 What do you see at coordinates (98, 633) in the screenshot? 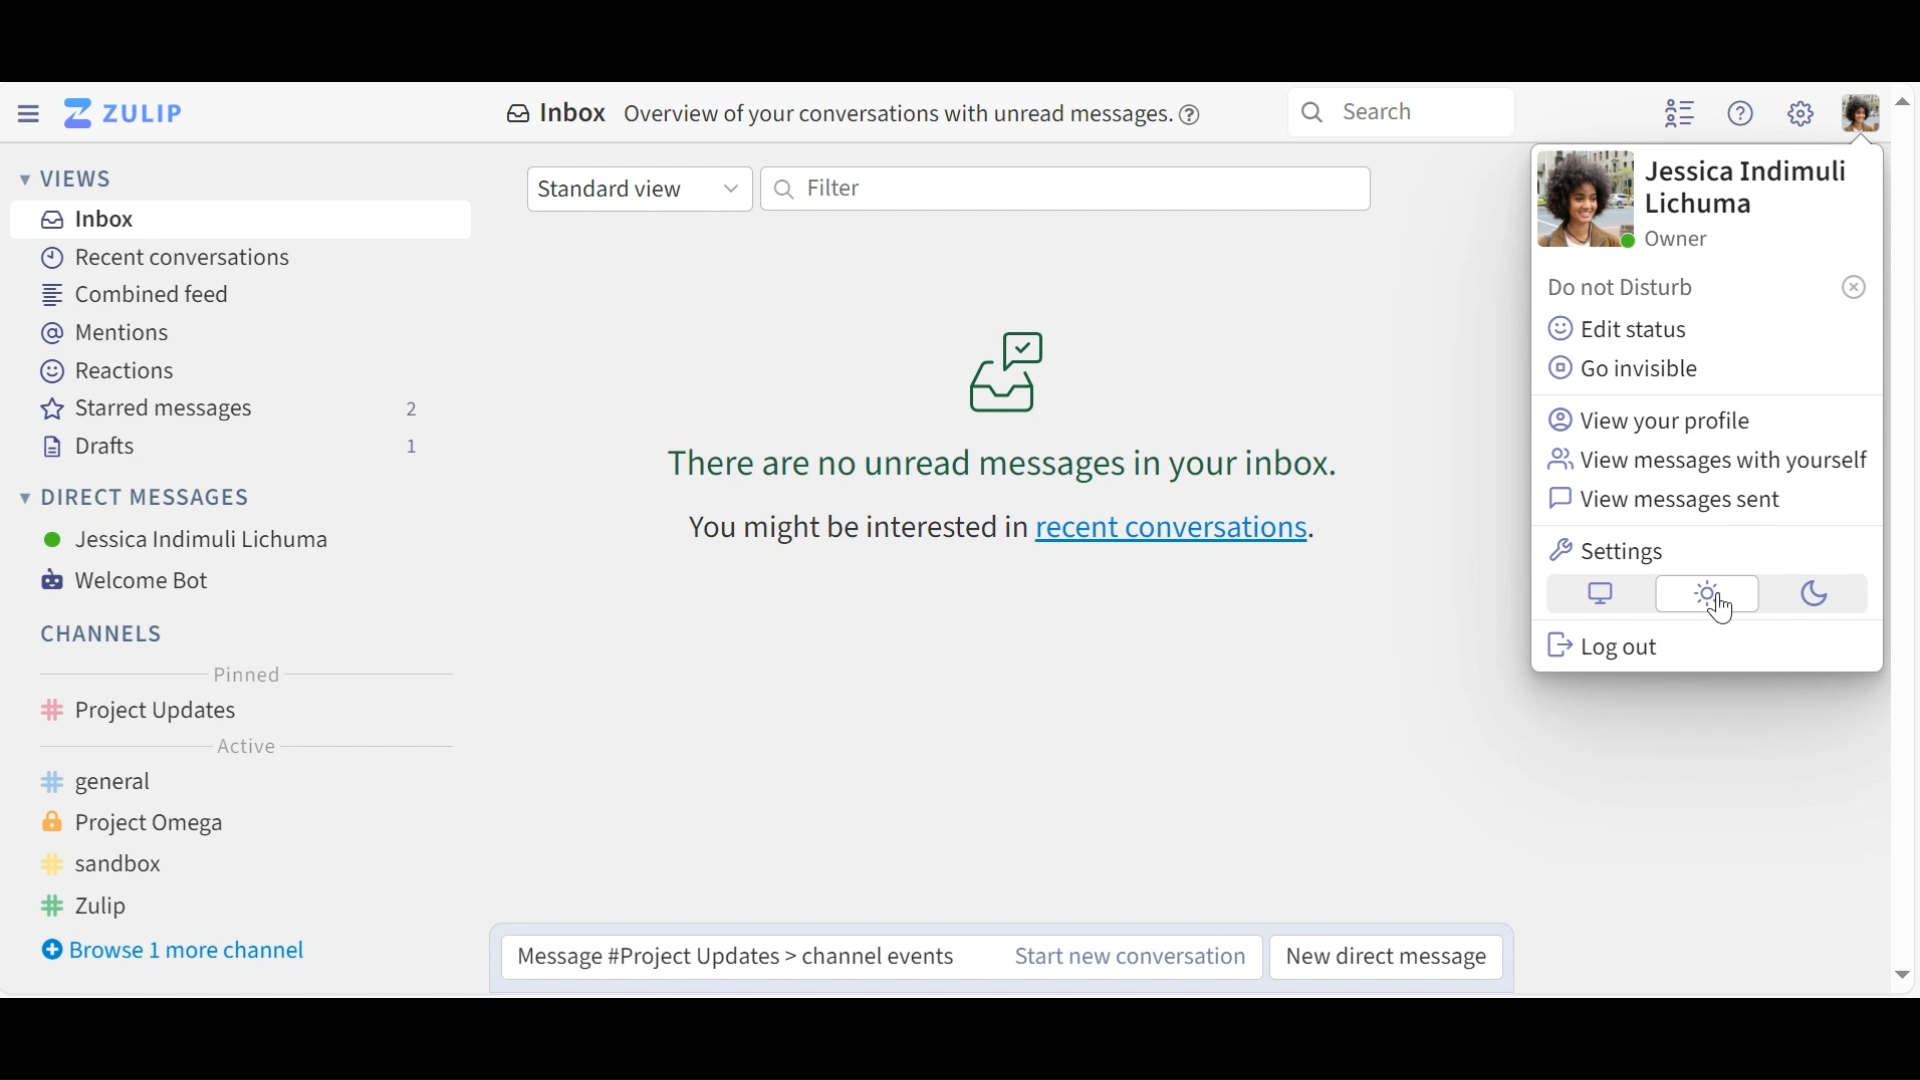
I see `Channels` at bounding box center [98, 633].